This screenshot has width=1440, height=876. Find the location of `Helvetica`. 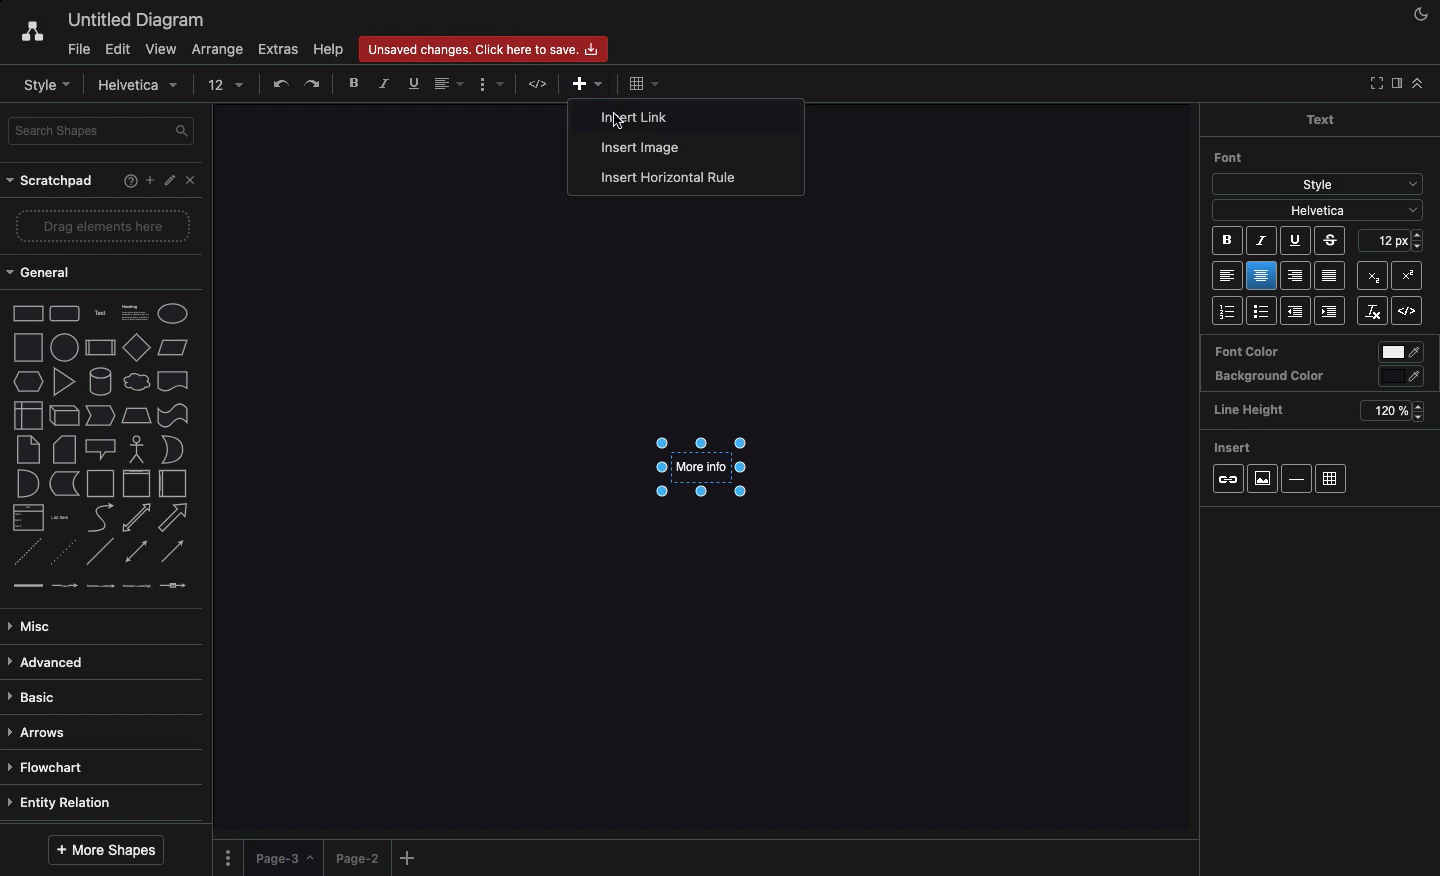

Helvetica is located at coordinates (141, 86).